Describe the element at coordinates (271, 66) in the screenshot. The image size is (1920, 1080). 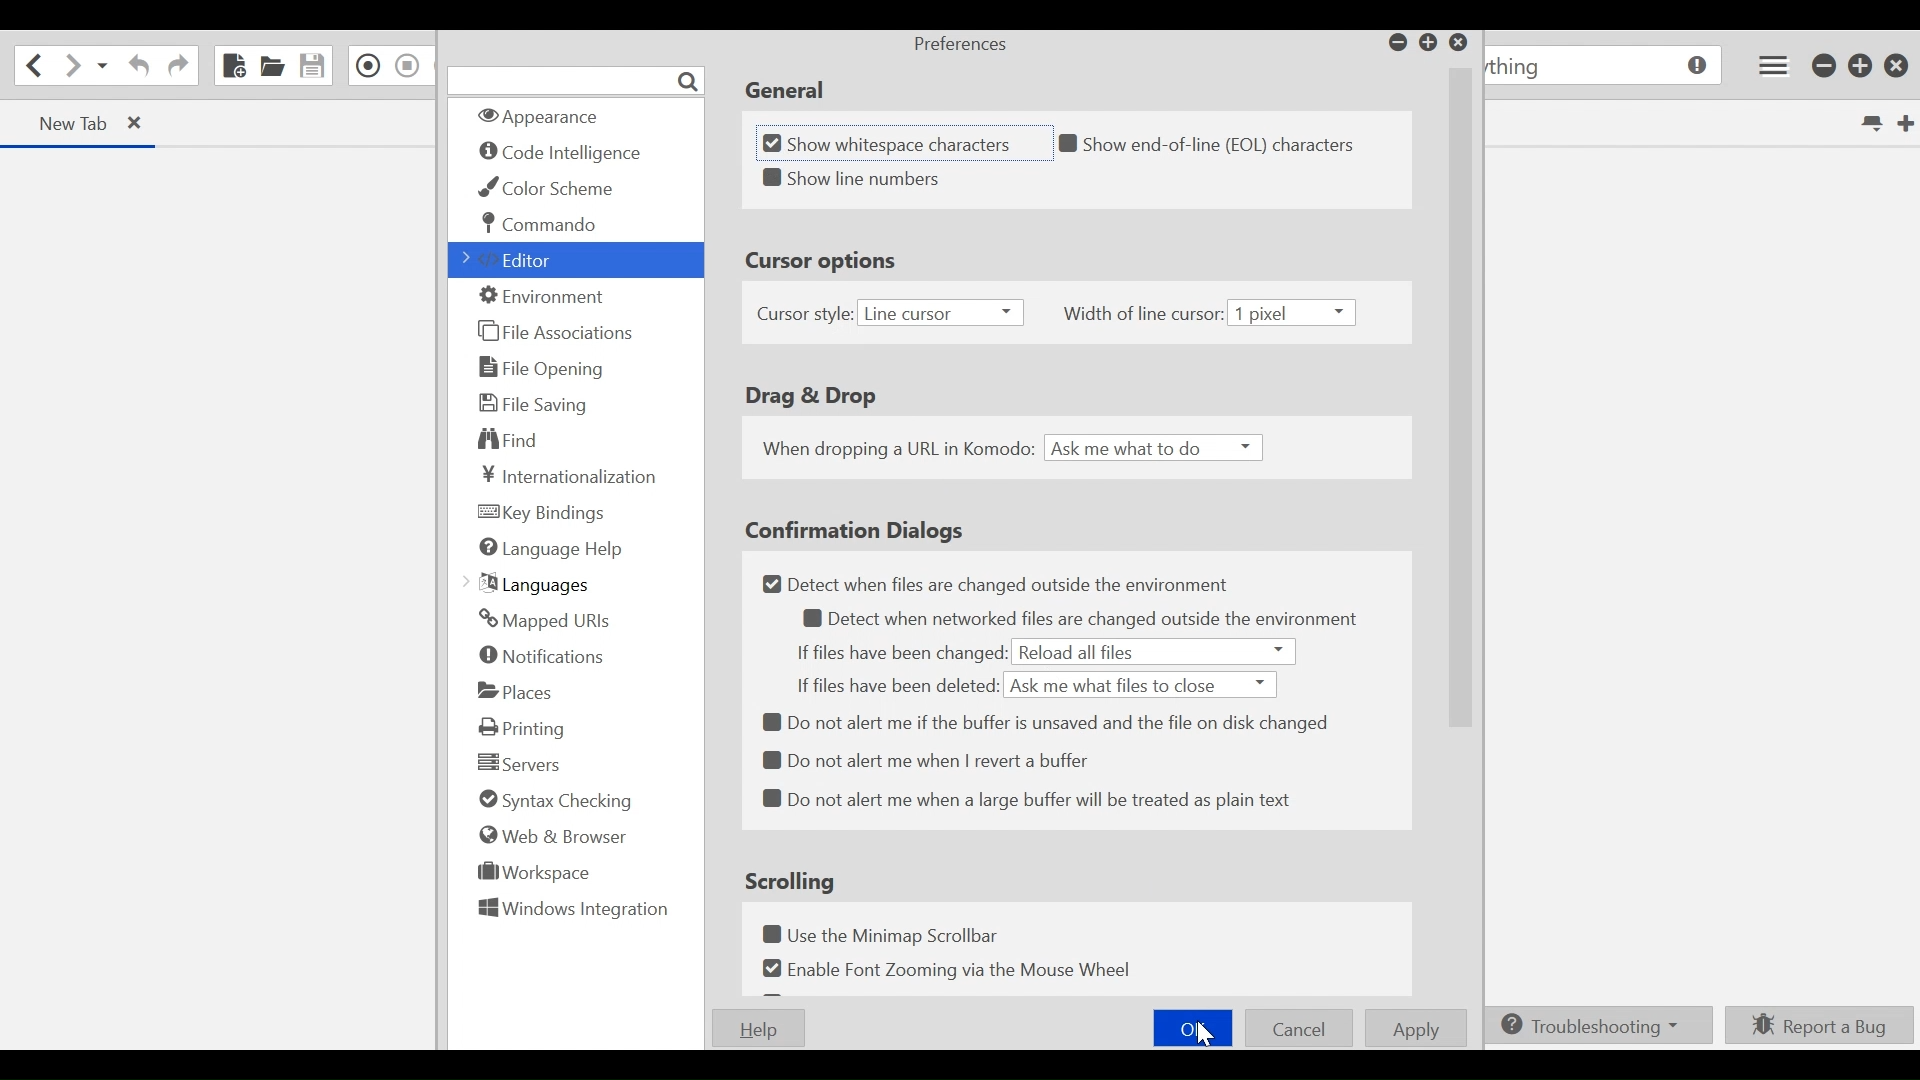
I see `Open File` at that location.